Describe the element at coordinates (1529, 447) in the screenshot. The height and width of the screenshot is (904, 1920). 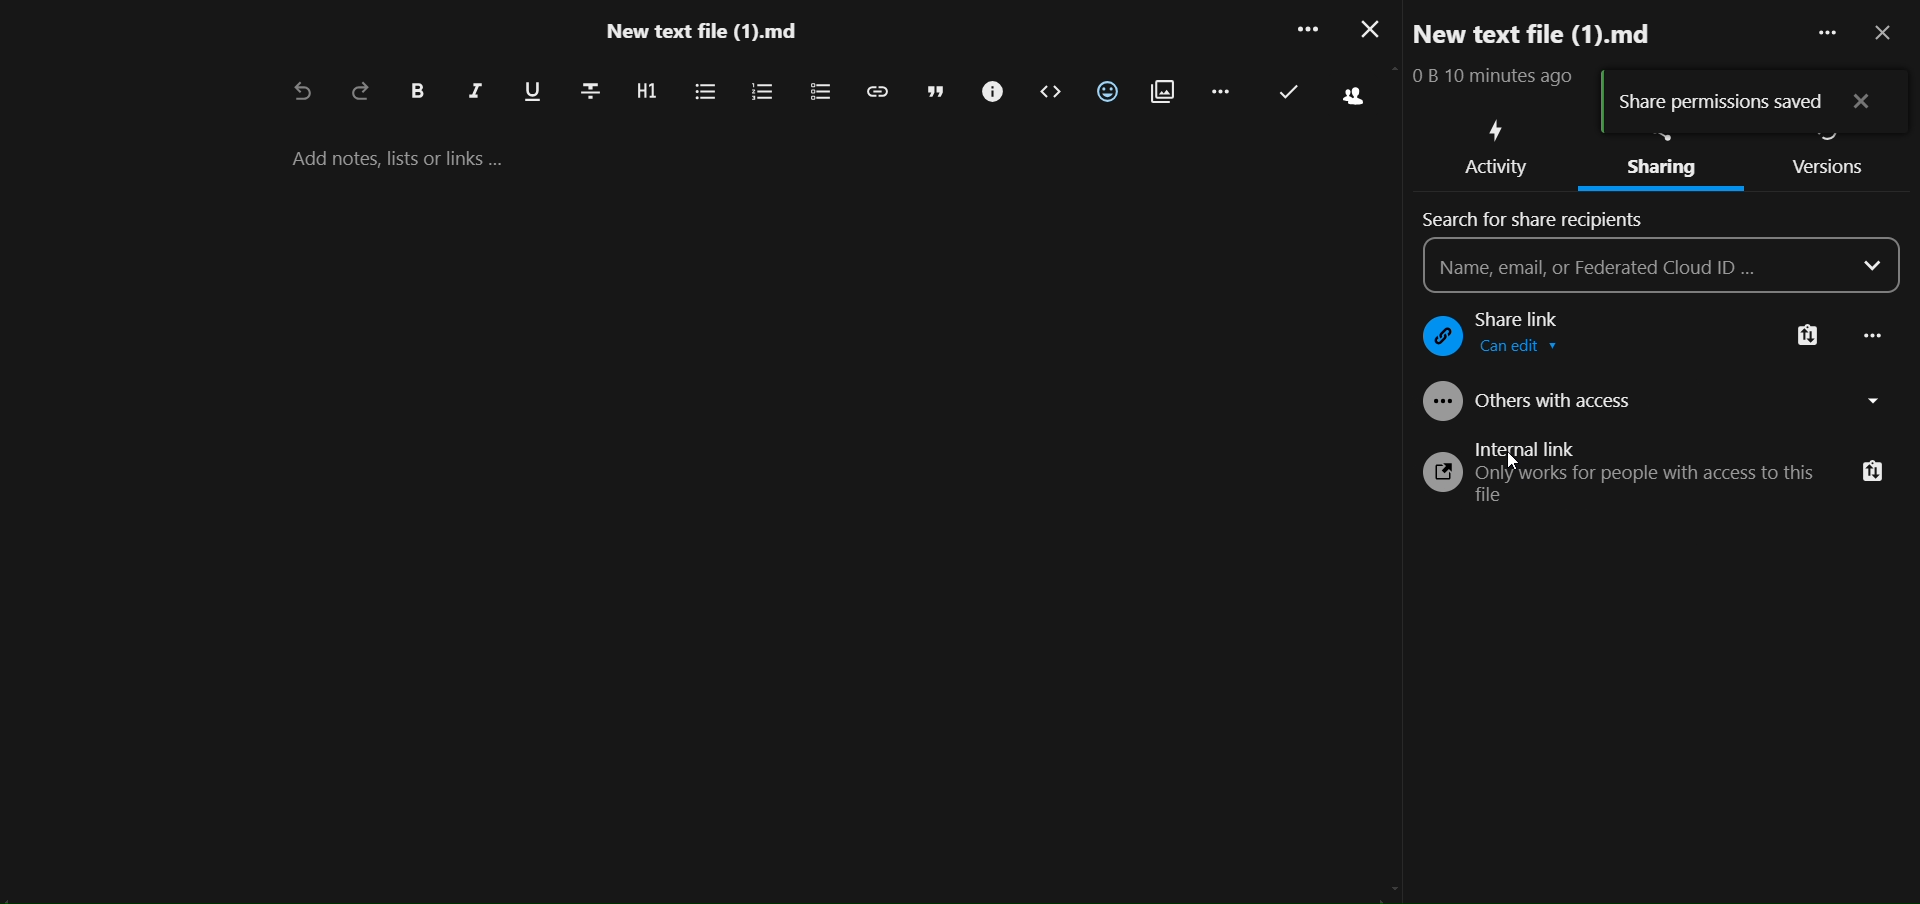
I see `internal link` at that location.